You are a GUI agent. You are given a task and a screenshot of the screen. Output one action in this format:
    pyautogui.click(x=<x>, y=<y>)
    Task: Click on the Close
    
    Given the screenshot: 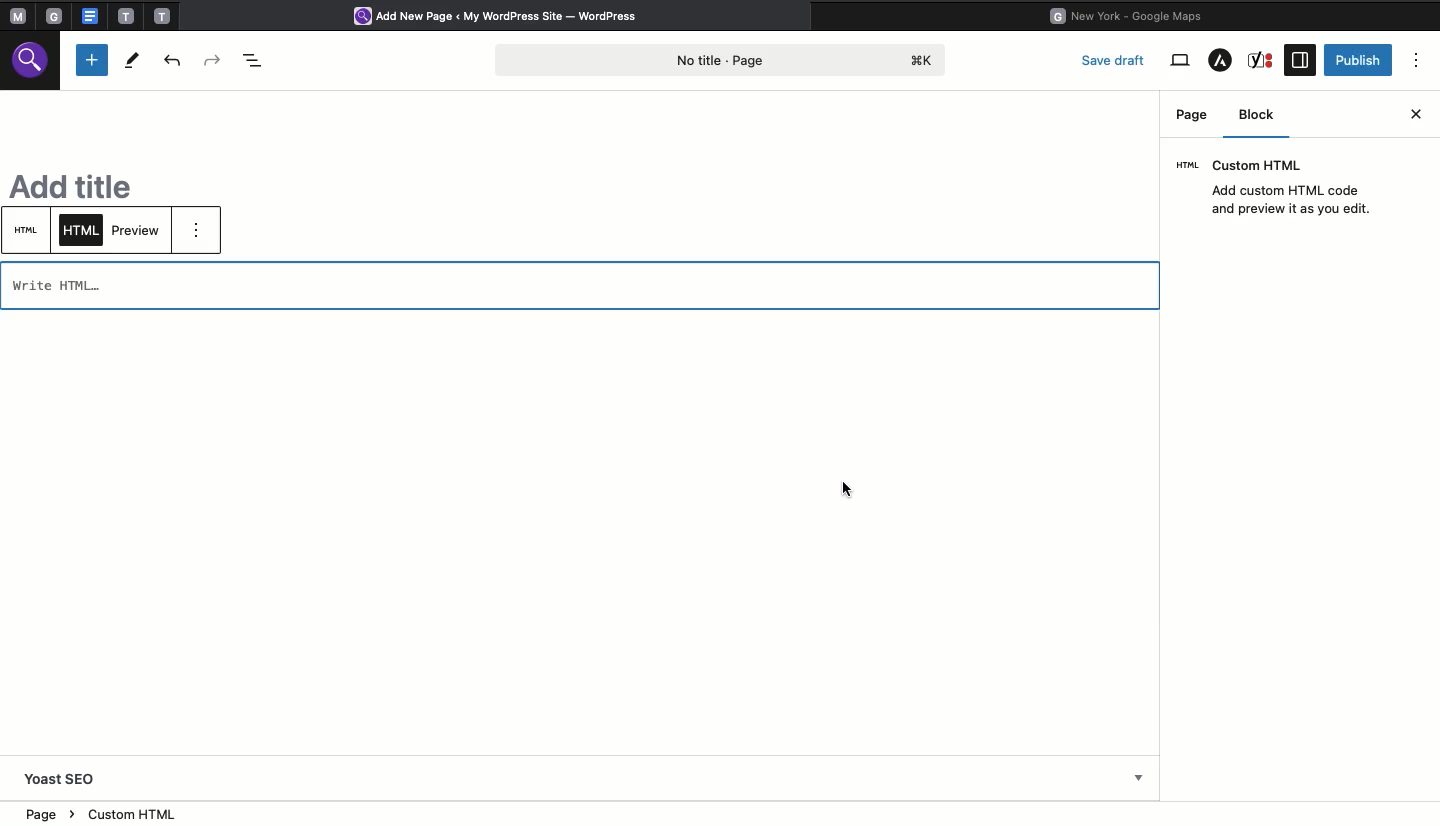 What is the action you would take?
    pyautogui.click(x=1417, y=112)
    